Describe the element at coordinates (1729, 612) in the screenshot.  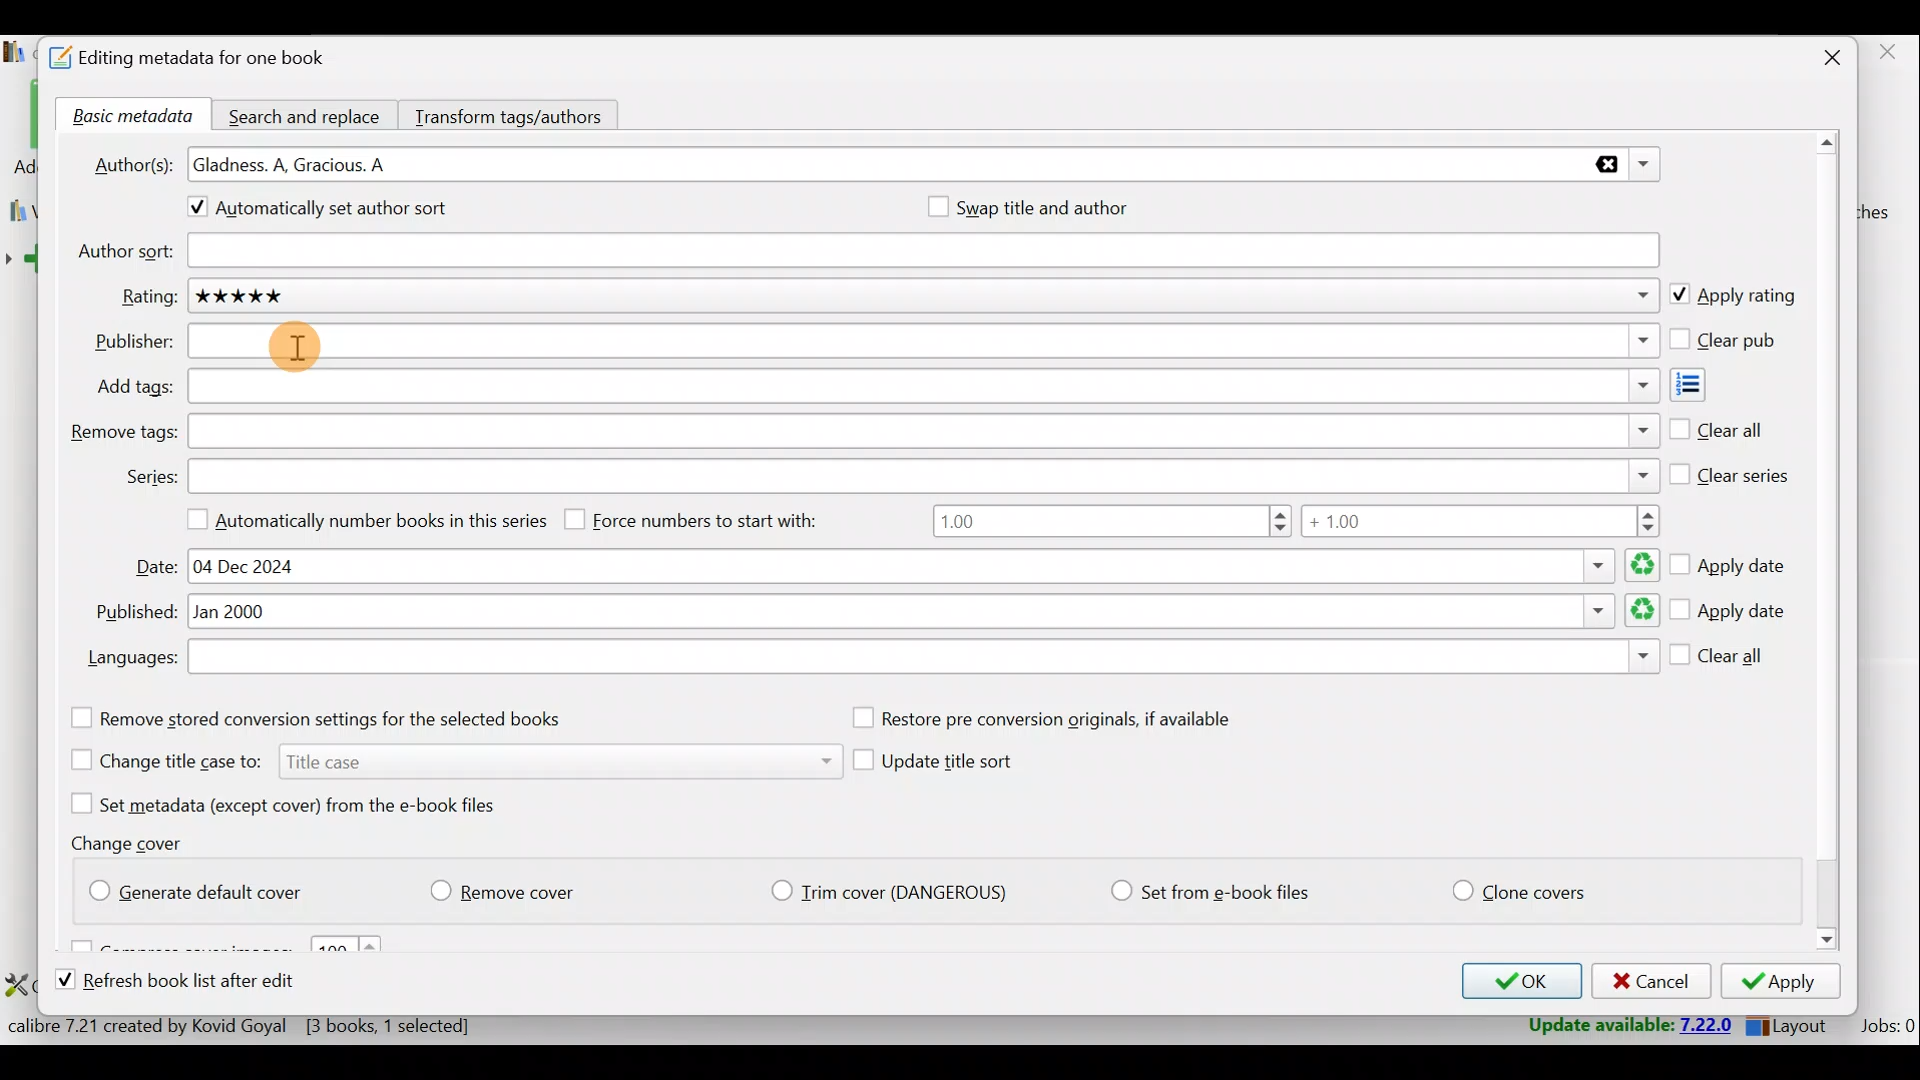
I see `Apply date` at that location.